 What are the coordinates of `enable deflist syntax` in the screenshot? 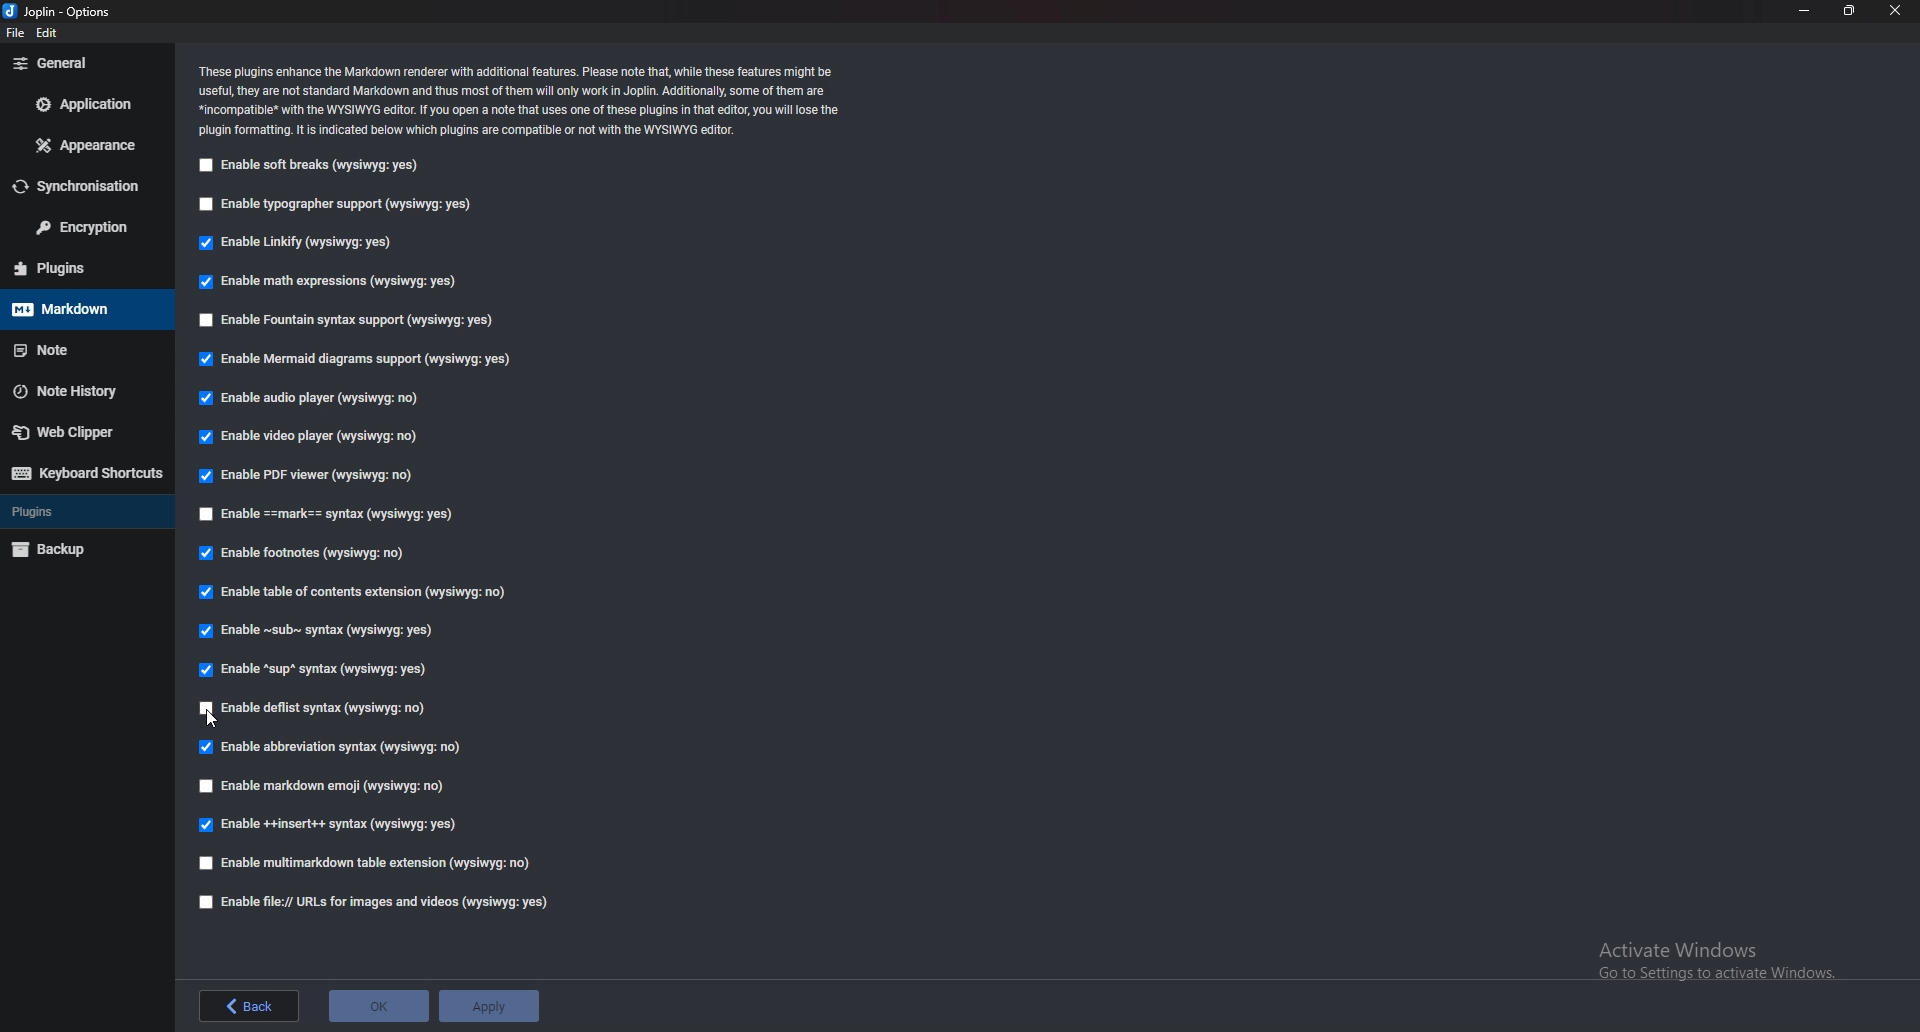 It's located at (310, 708).